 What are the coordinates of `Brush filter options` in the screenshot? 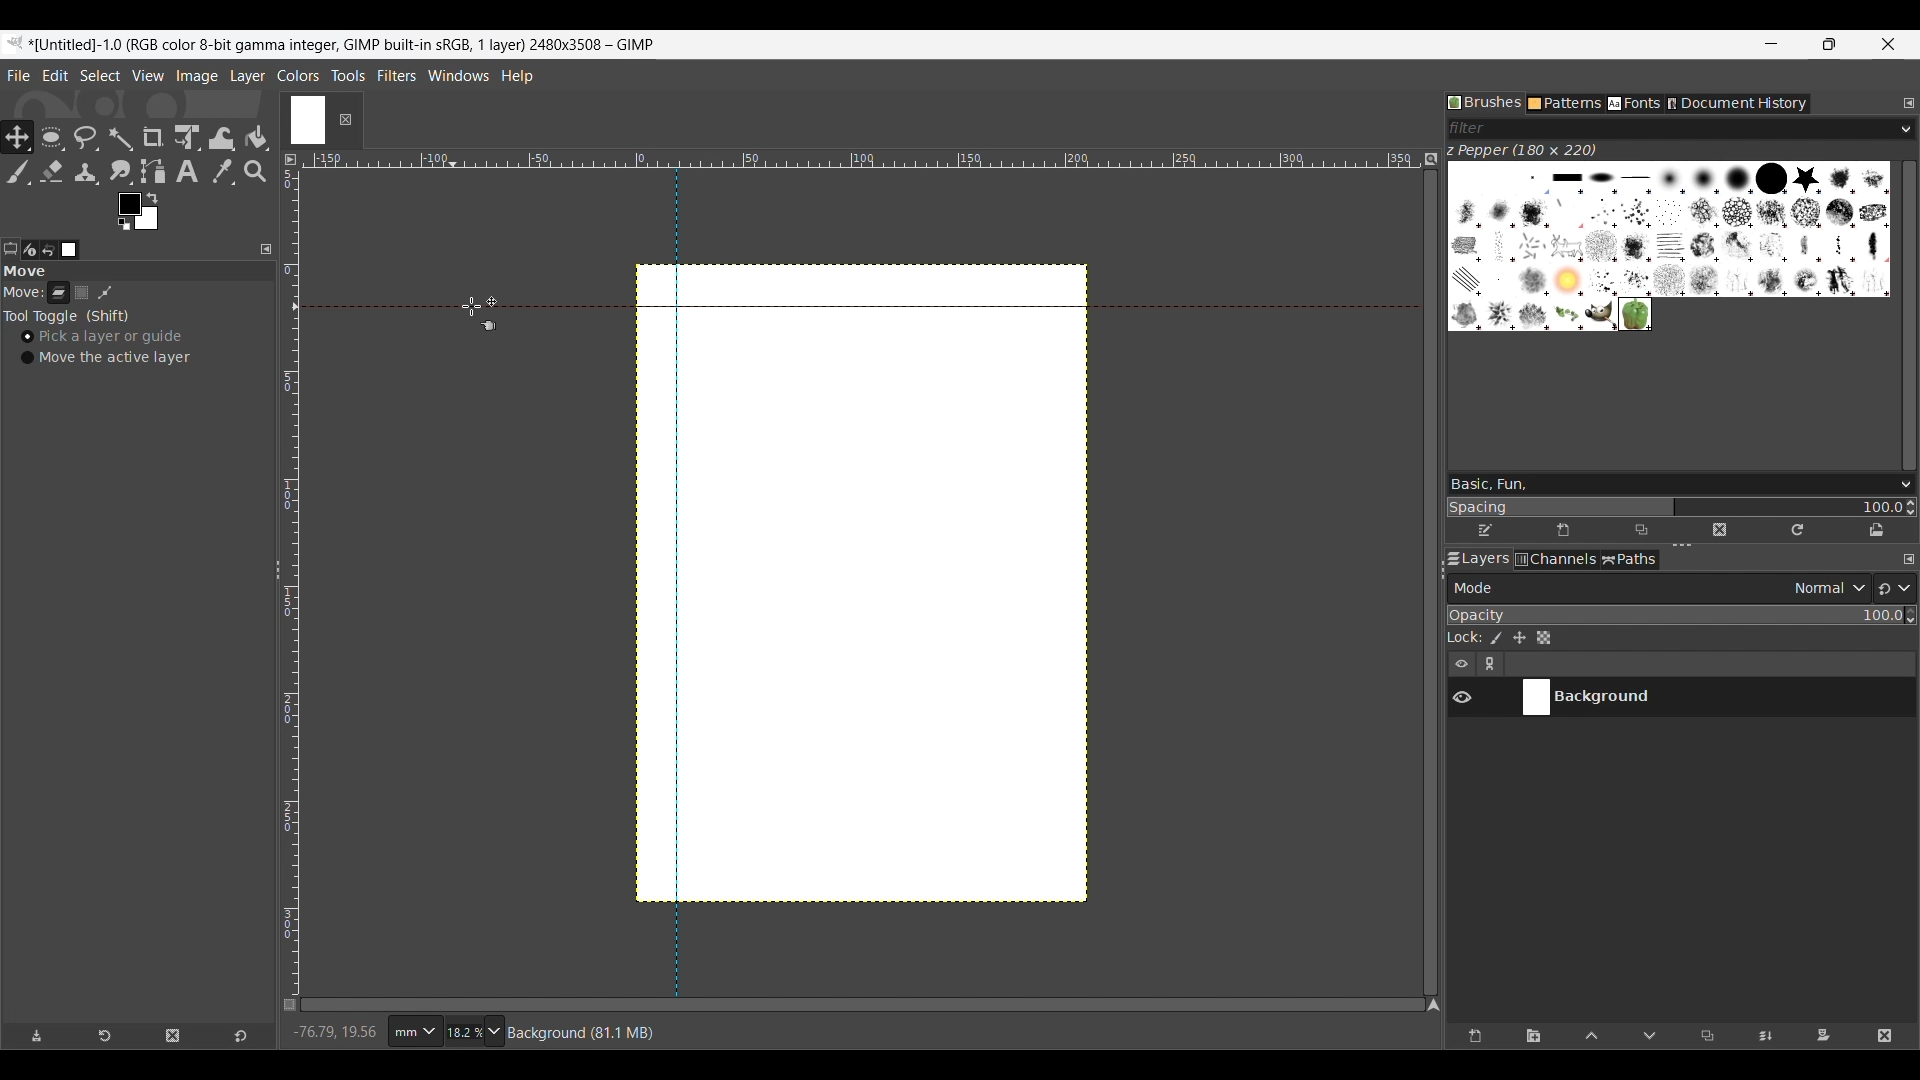 It's located at (1906, 130).